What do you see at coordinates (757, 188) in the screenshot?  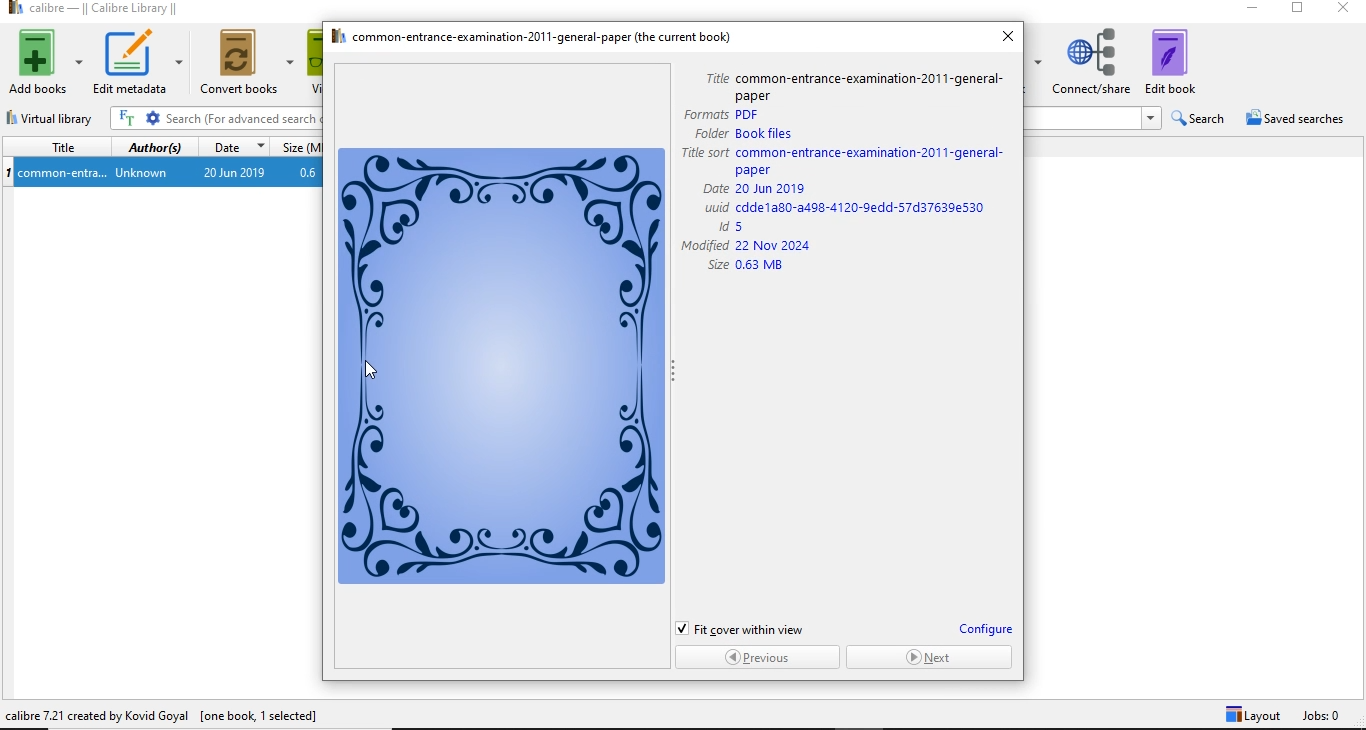 I see `Date 20 jun 2019` at bounding box center [757, 188].